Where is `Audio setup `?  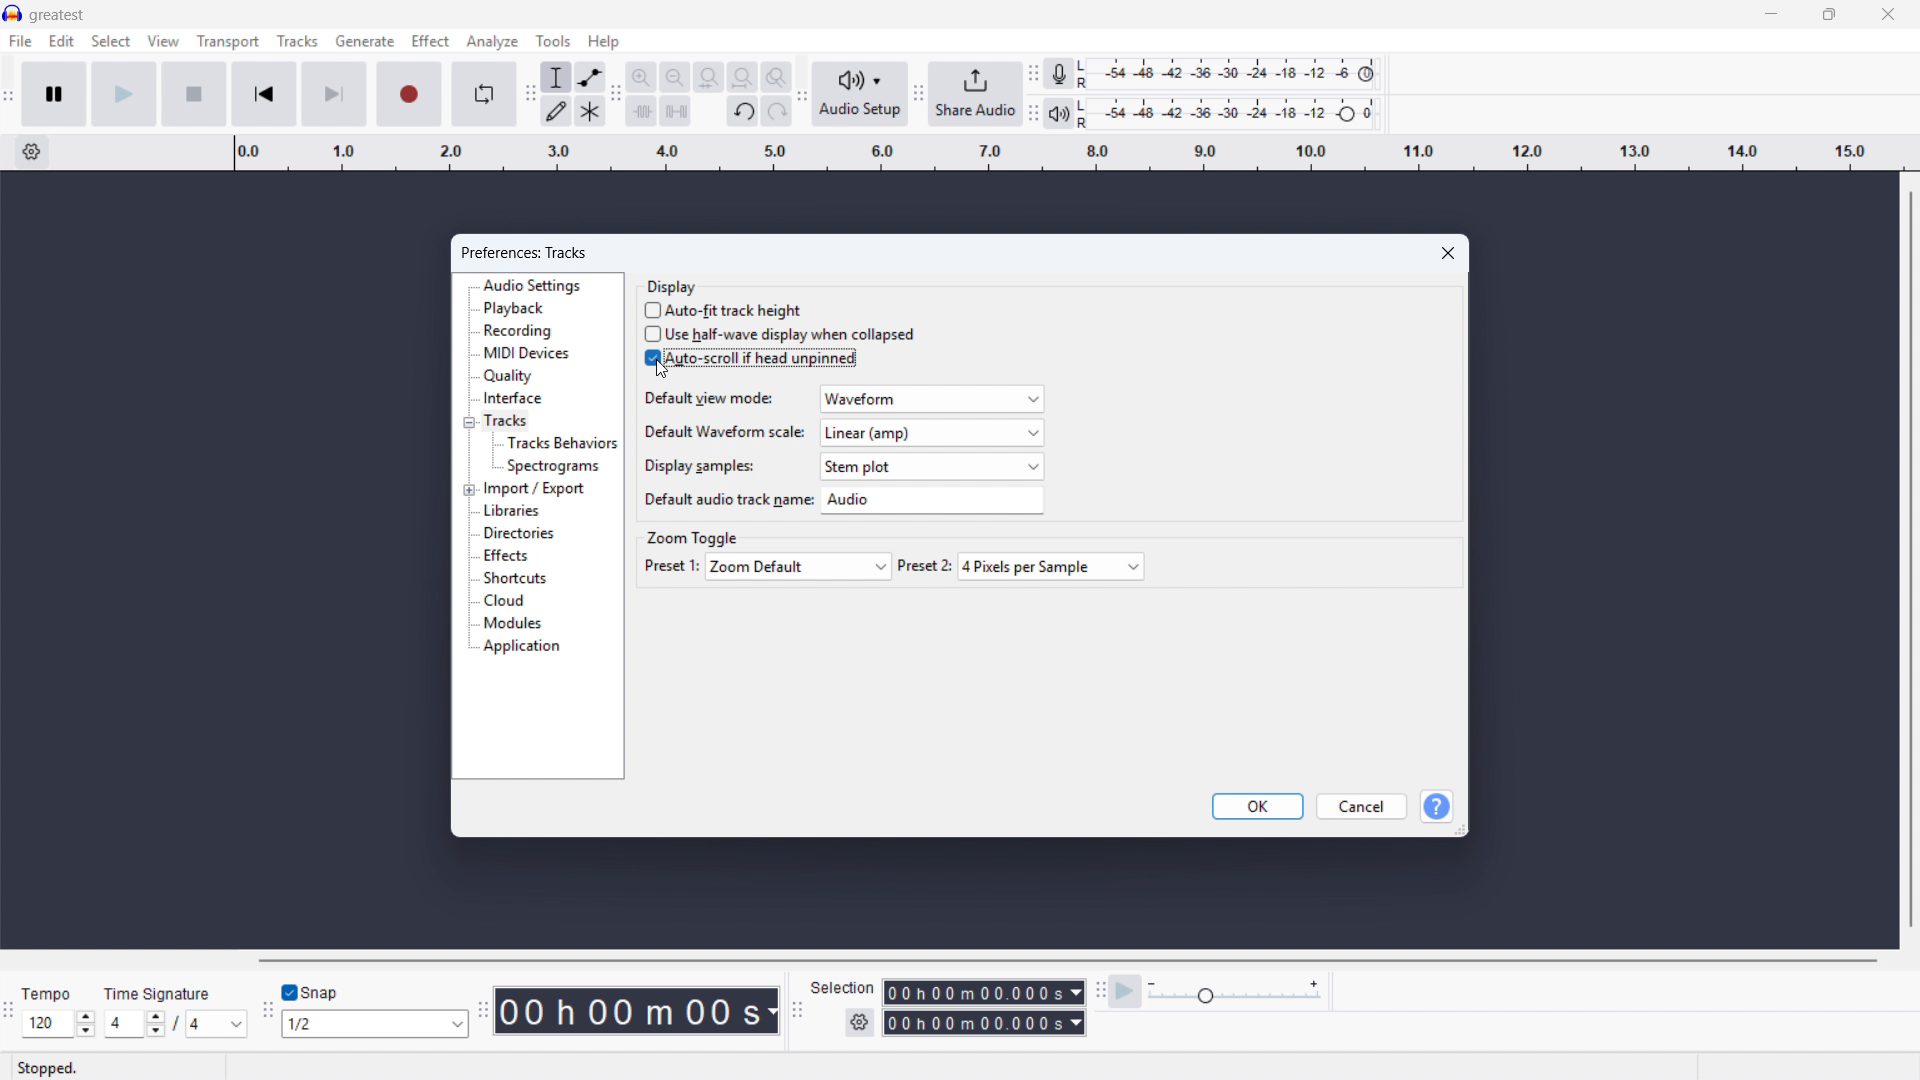
Audio setup  is located at coordinates (861, 95).